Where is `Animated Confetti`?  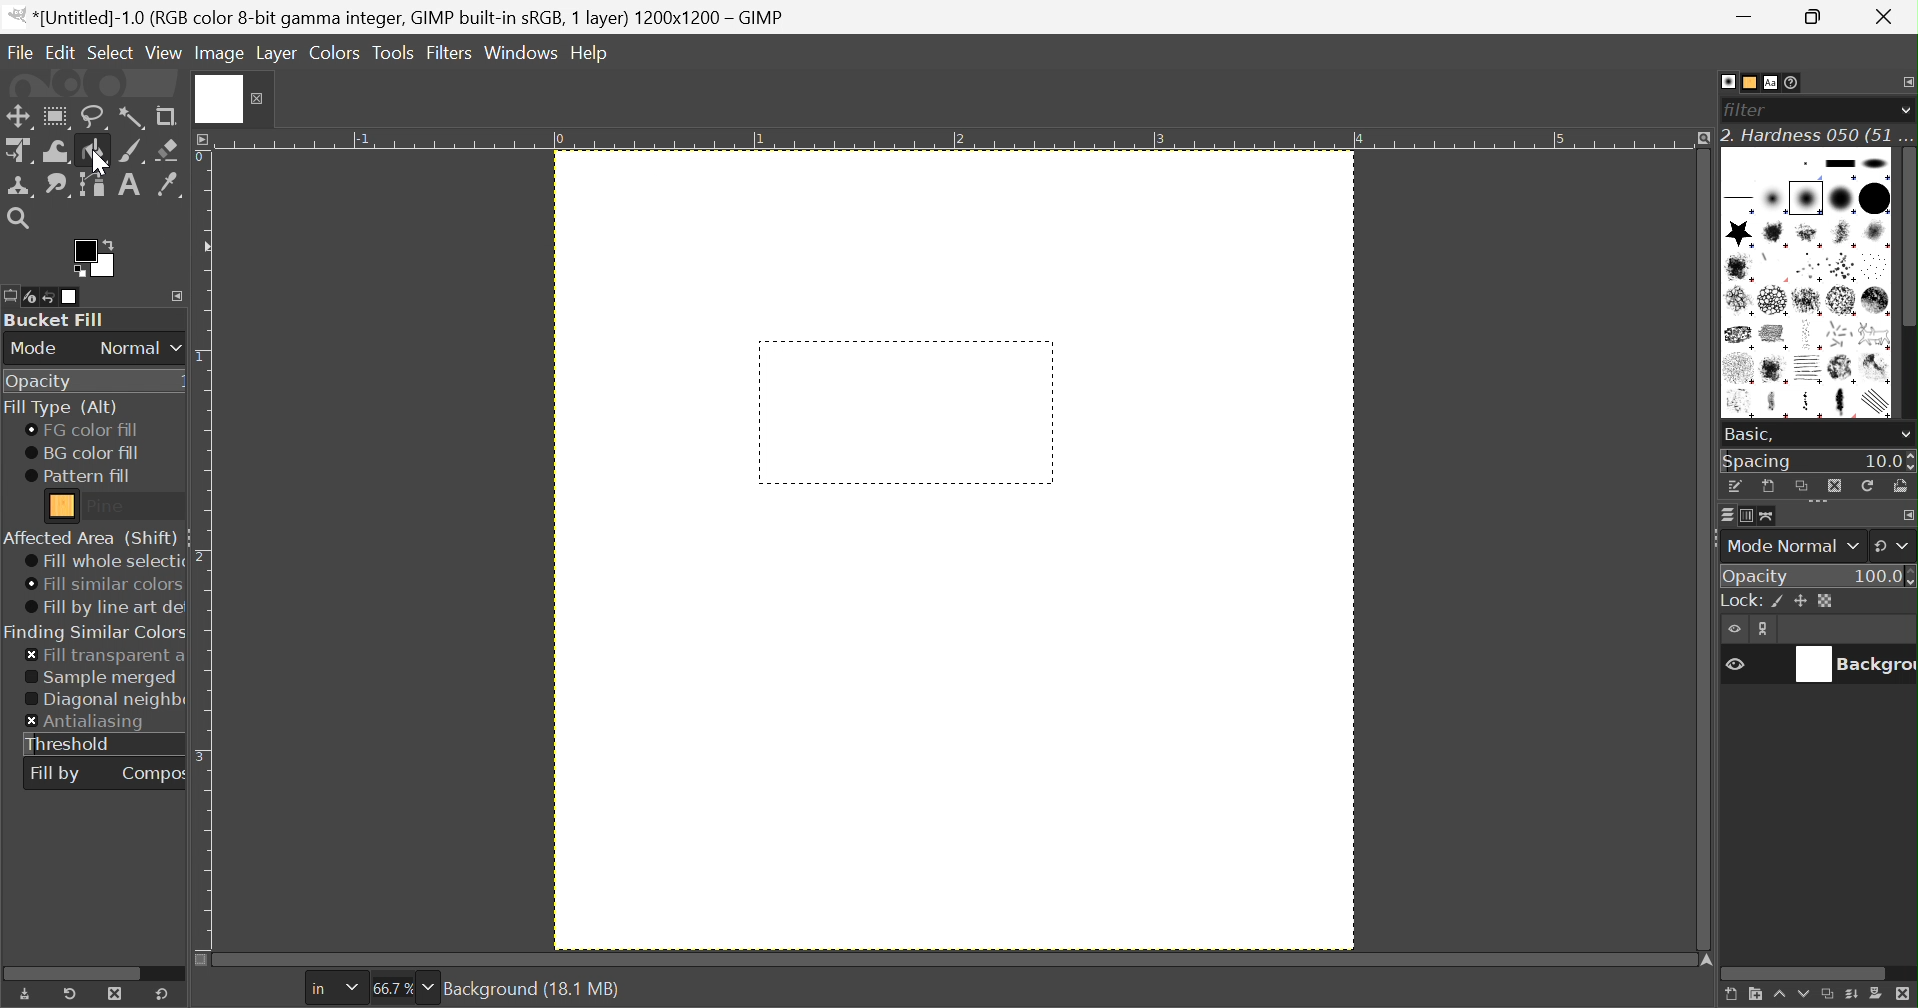 Animated Confetti is located at coordinates (1773, 268).